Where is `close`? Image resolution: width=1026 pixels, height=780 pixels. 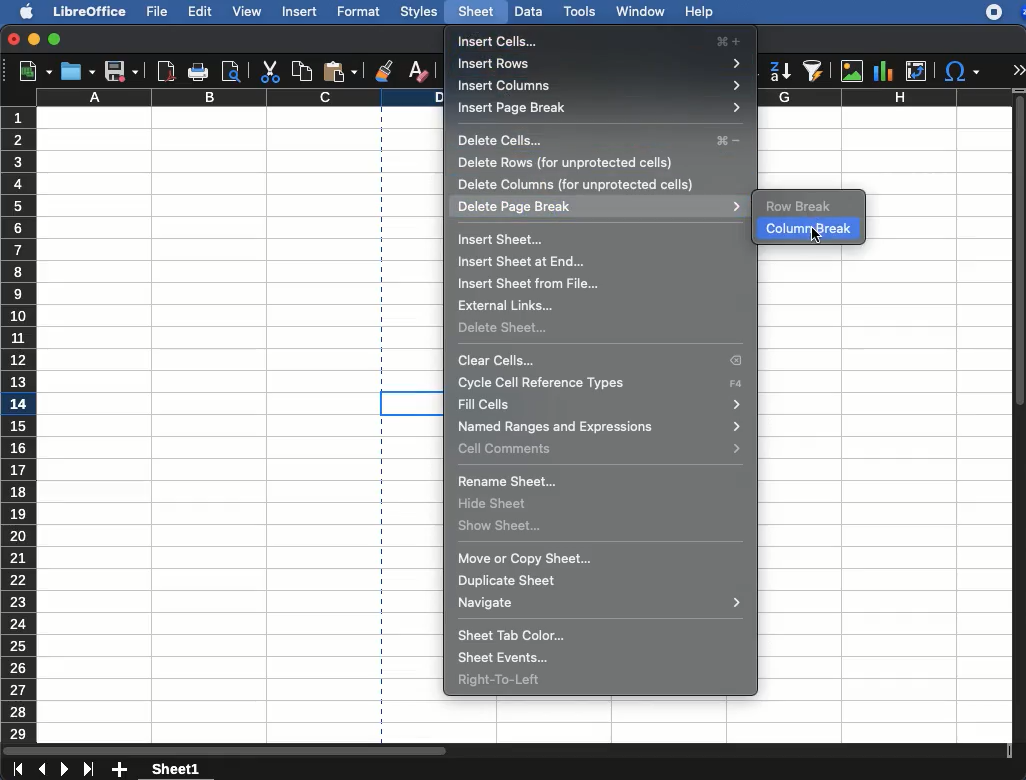 close is located at coordinates (13, 39).